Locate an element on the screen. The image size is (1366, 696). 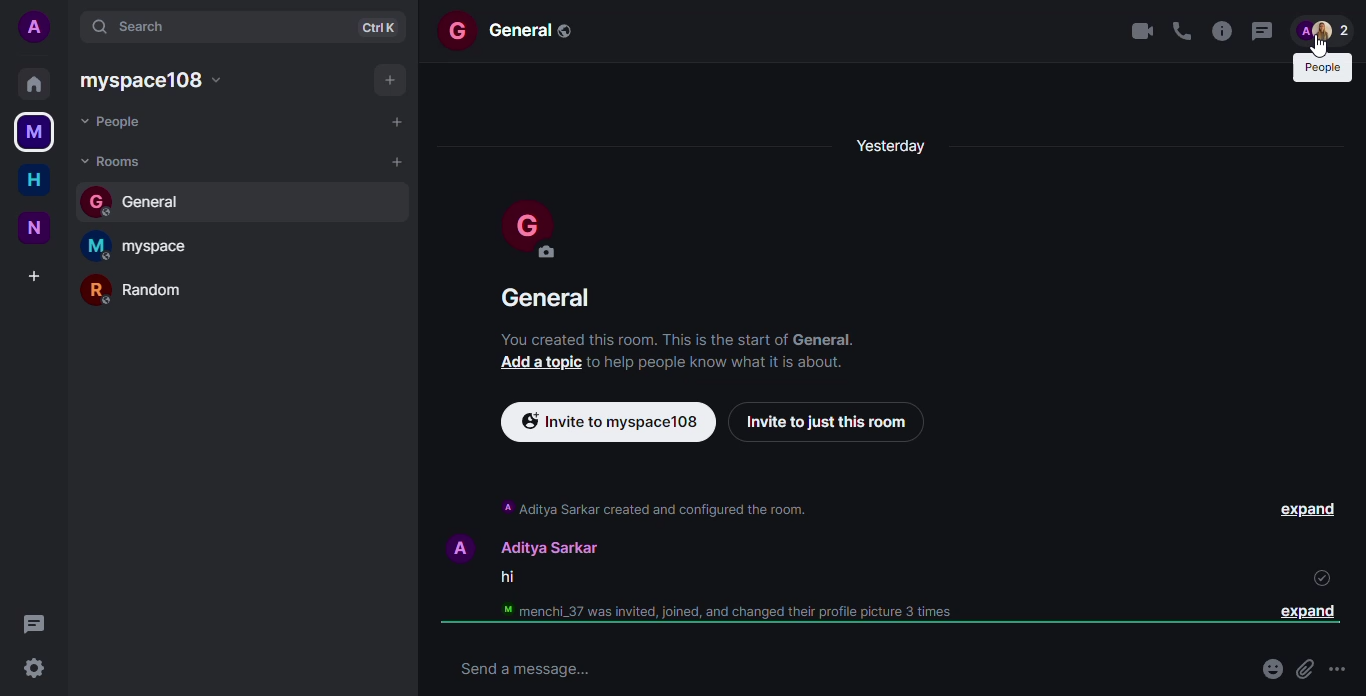
invite to just this room is located at coordinates (830, 422).